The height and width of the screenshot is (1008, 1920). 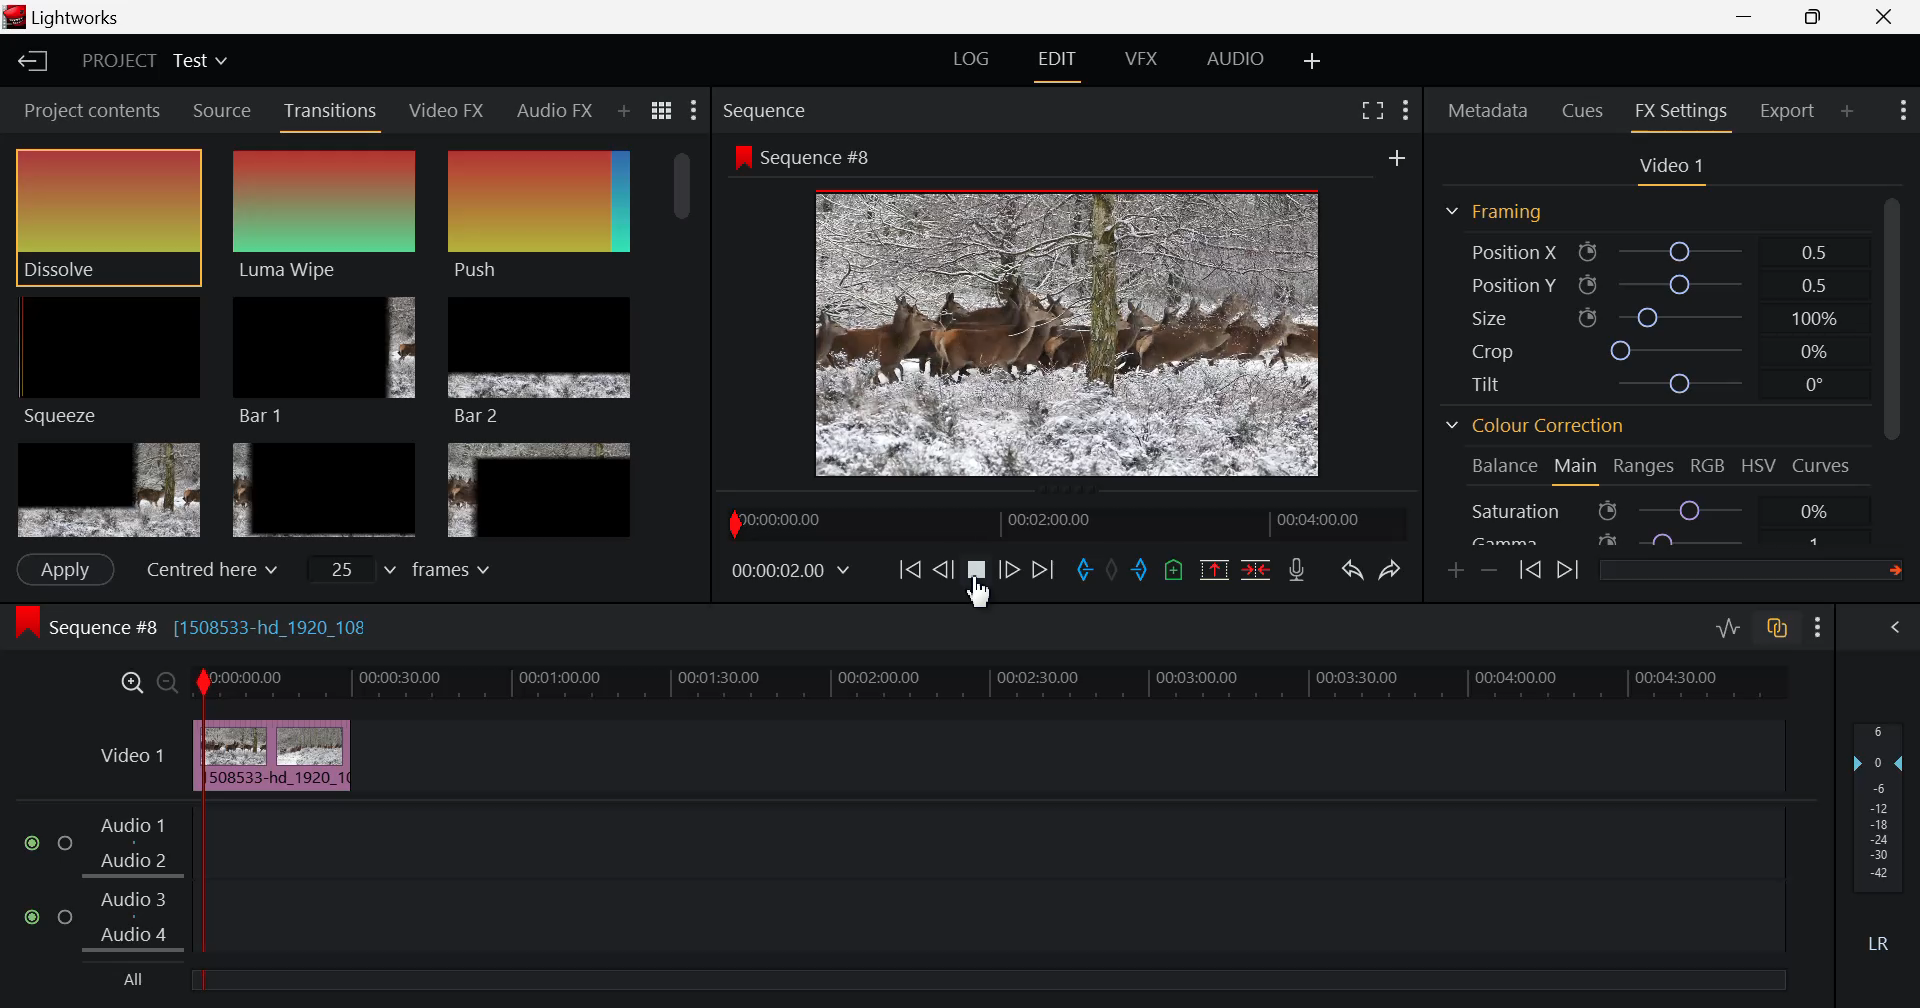 I want to click on Show Settings, so click(x=696, y=111).